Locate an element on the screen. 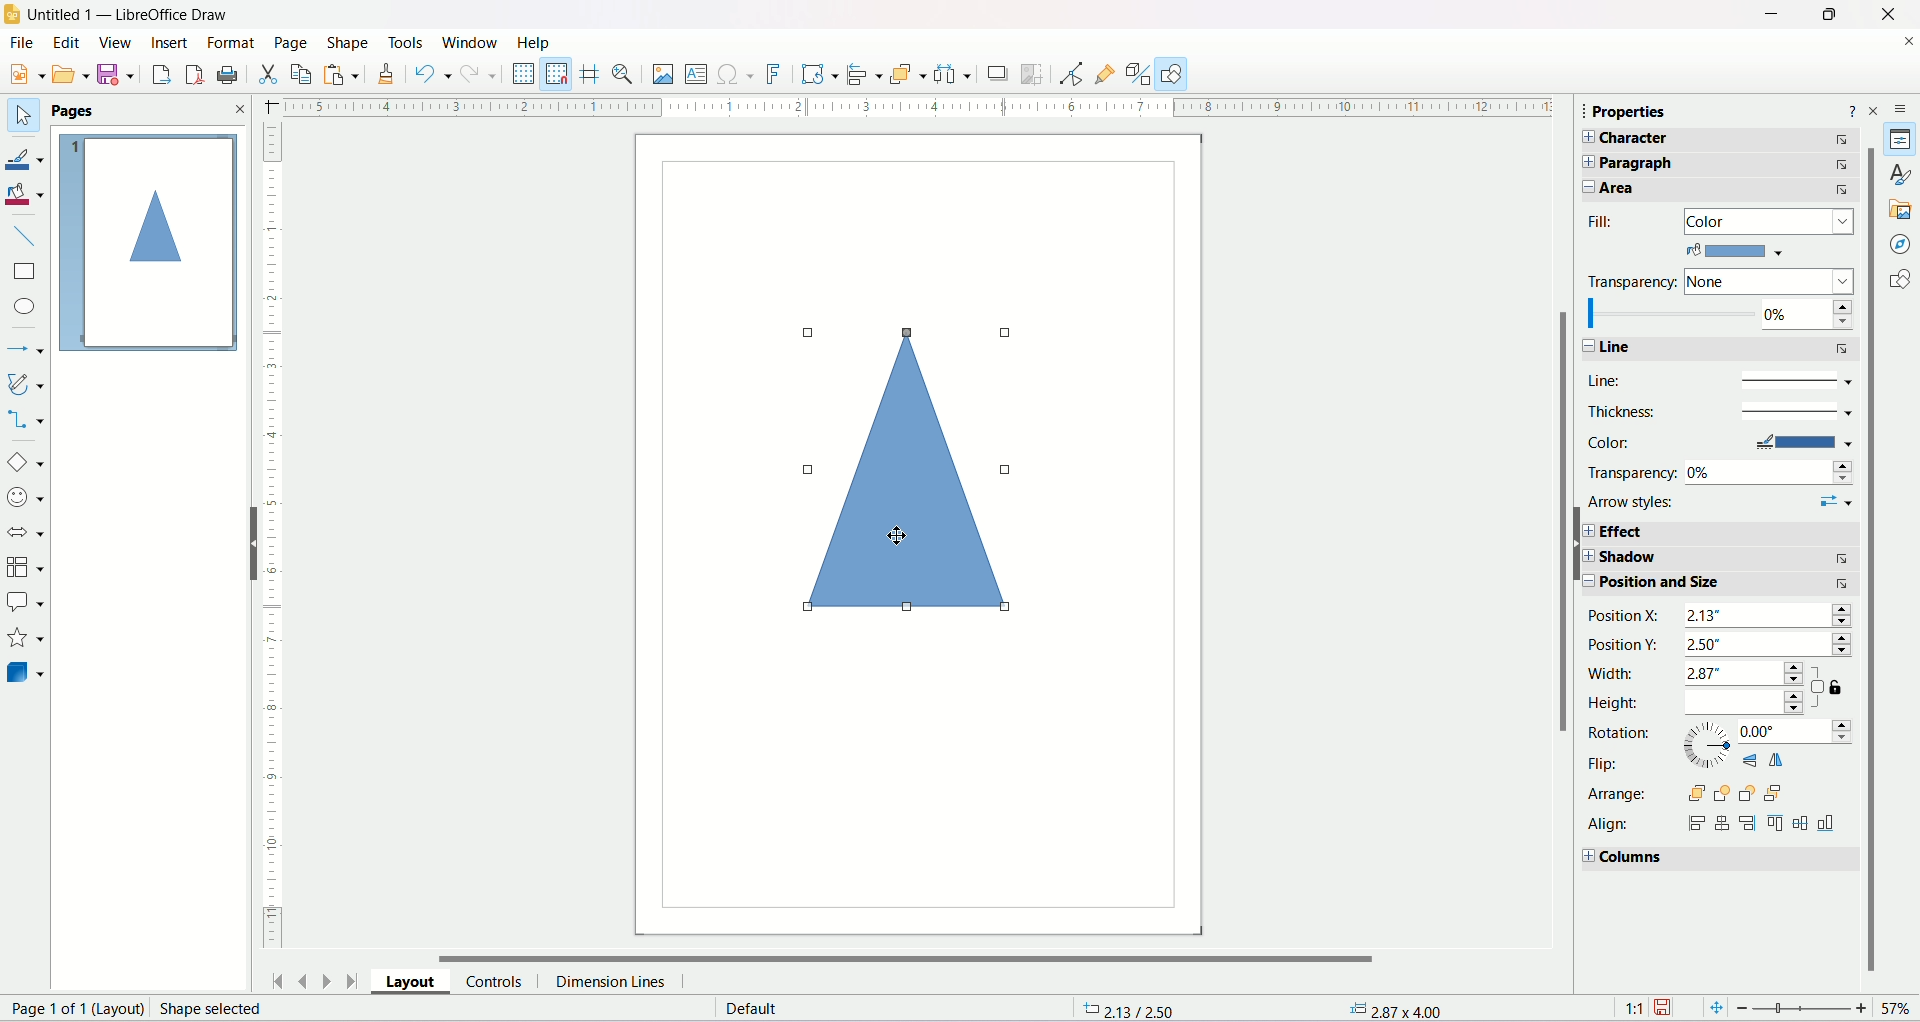 This screenshot has height=1022, width=1920. Close is located at coordinates (1889, 15).